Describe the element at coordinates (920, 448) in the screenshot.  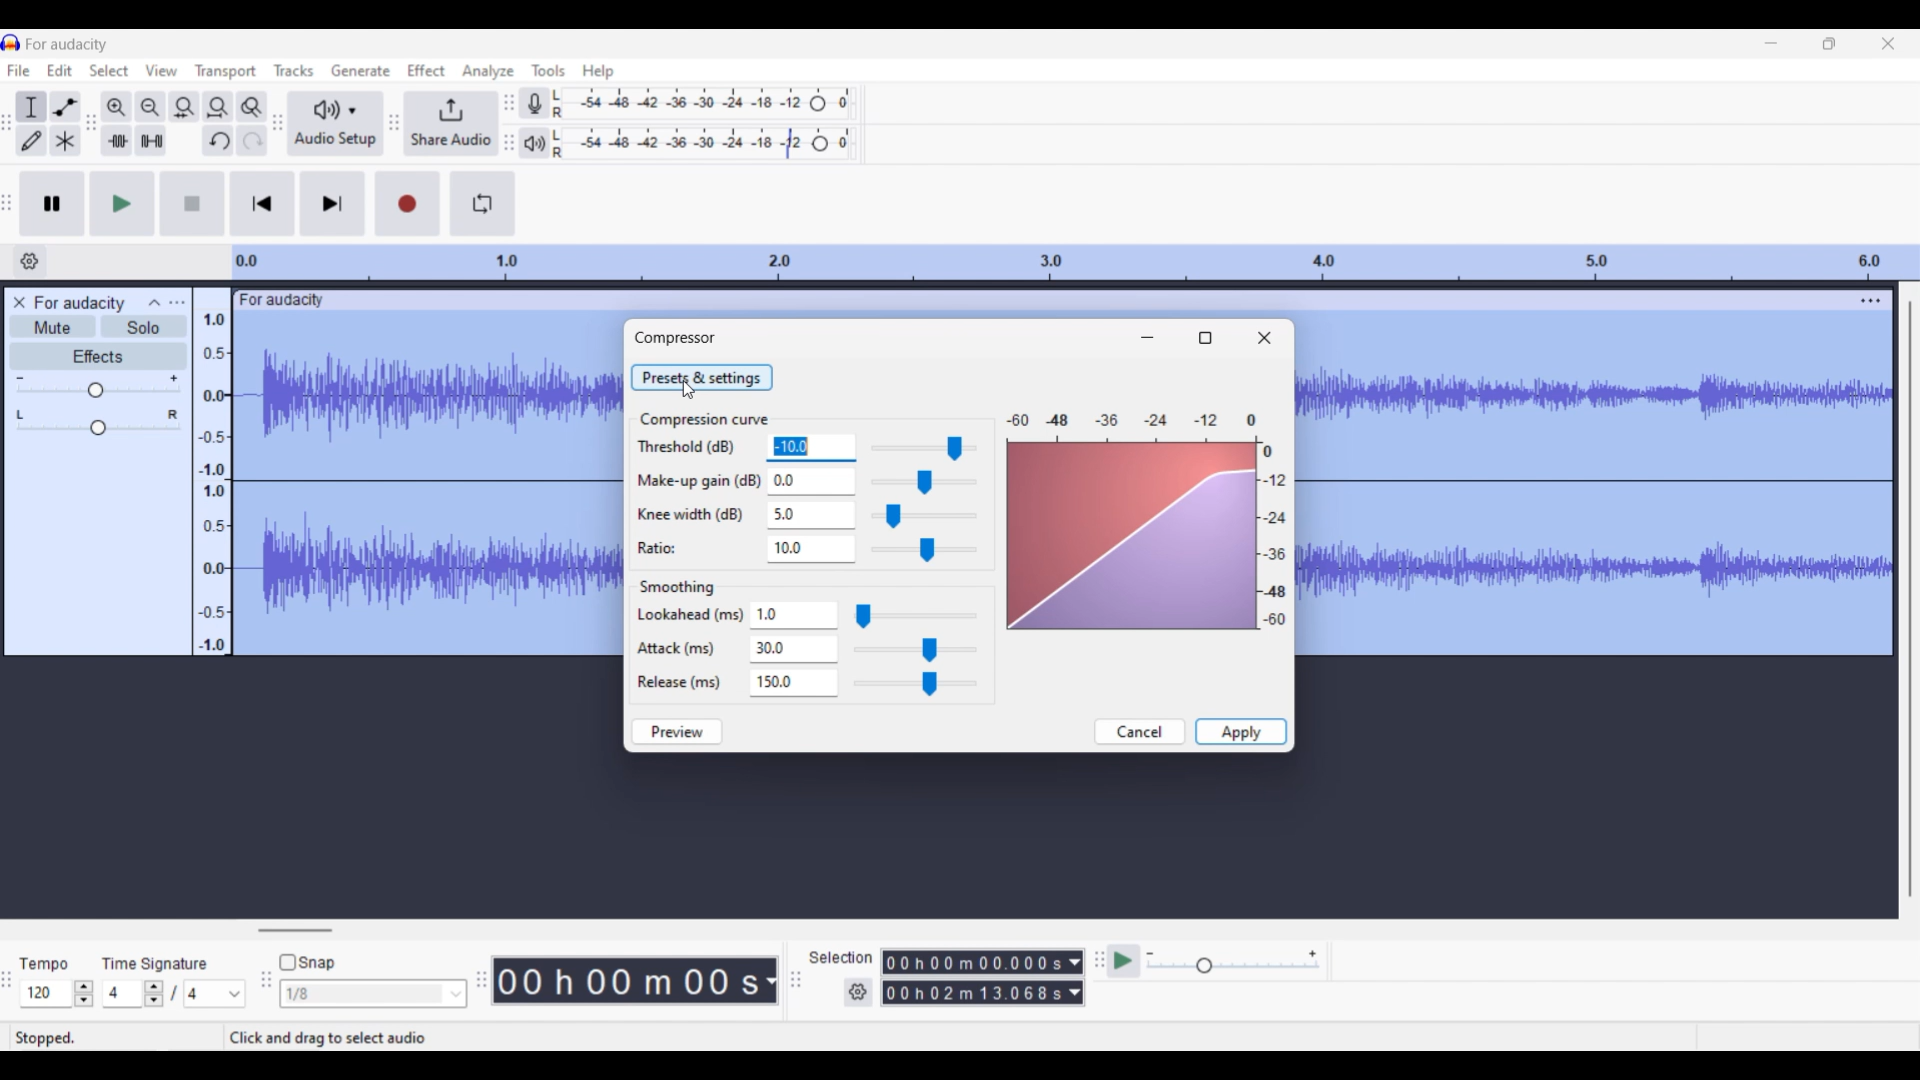
I see `Threshold slider` at that location.